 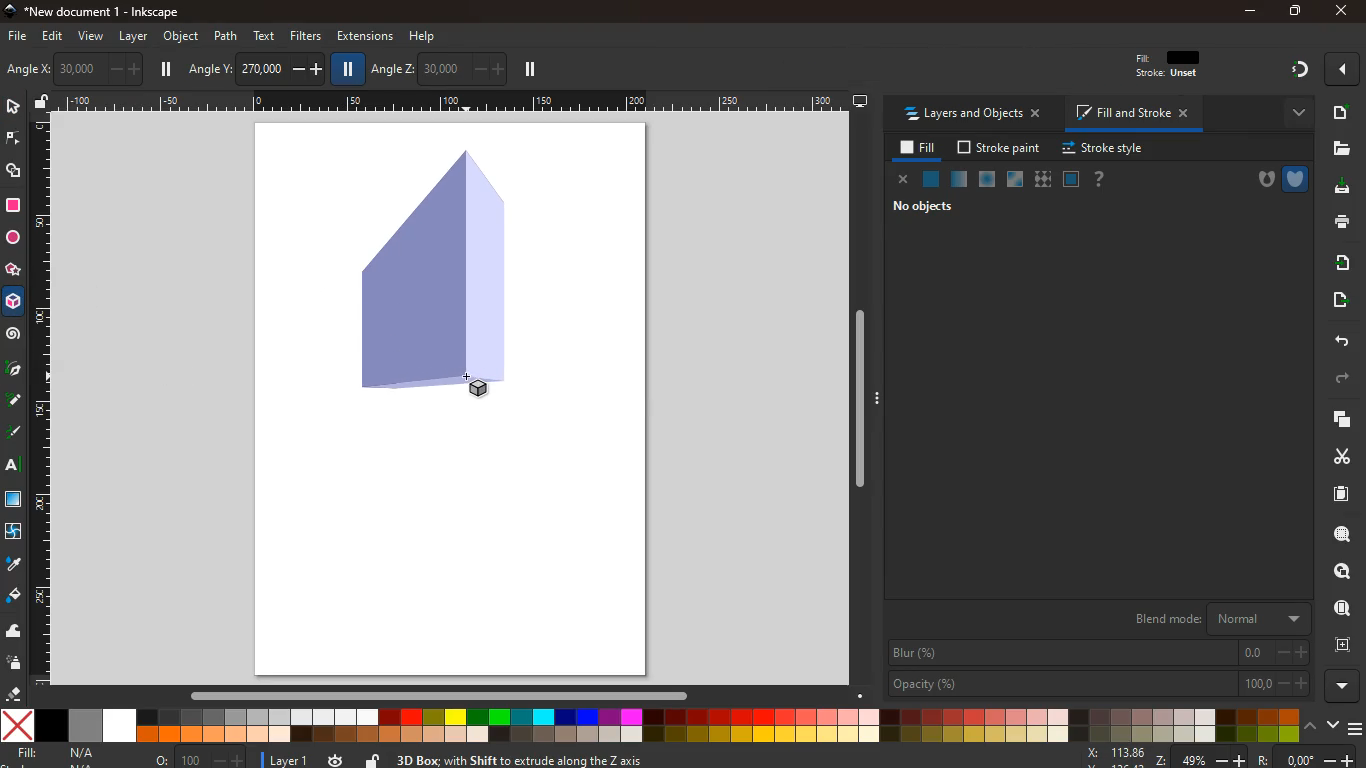 What do you see at coordinates (1342, 148) in the screenshot?
I see `file` at bounding box center [1342, 148].